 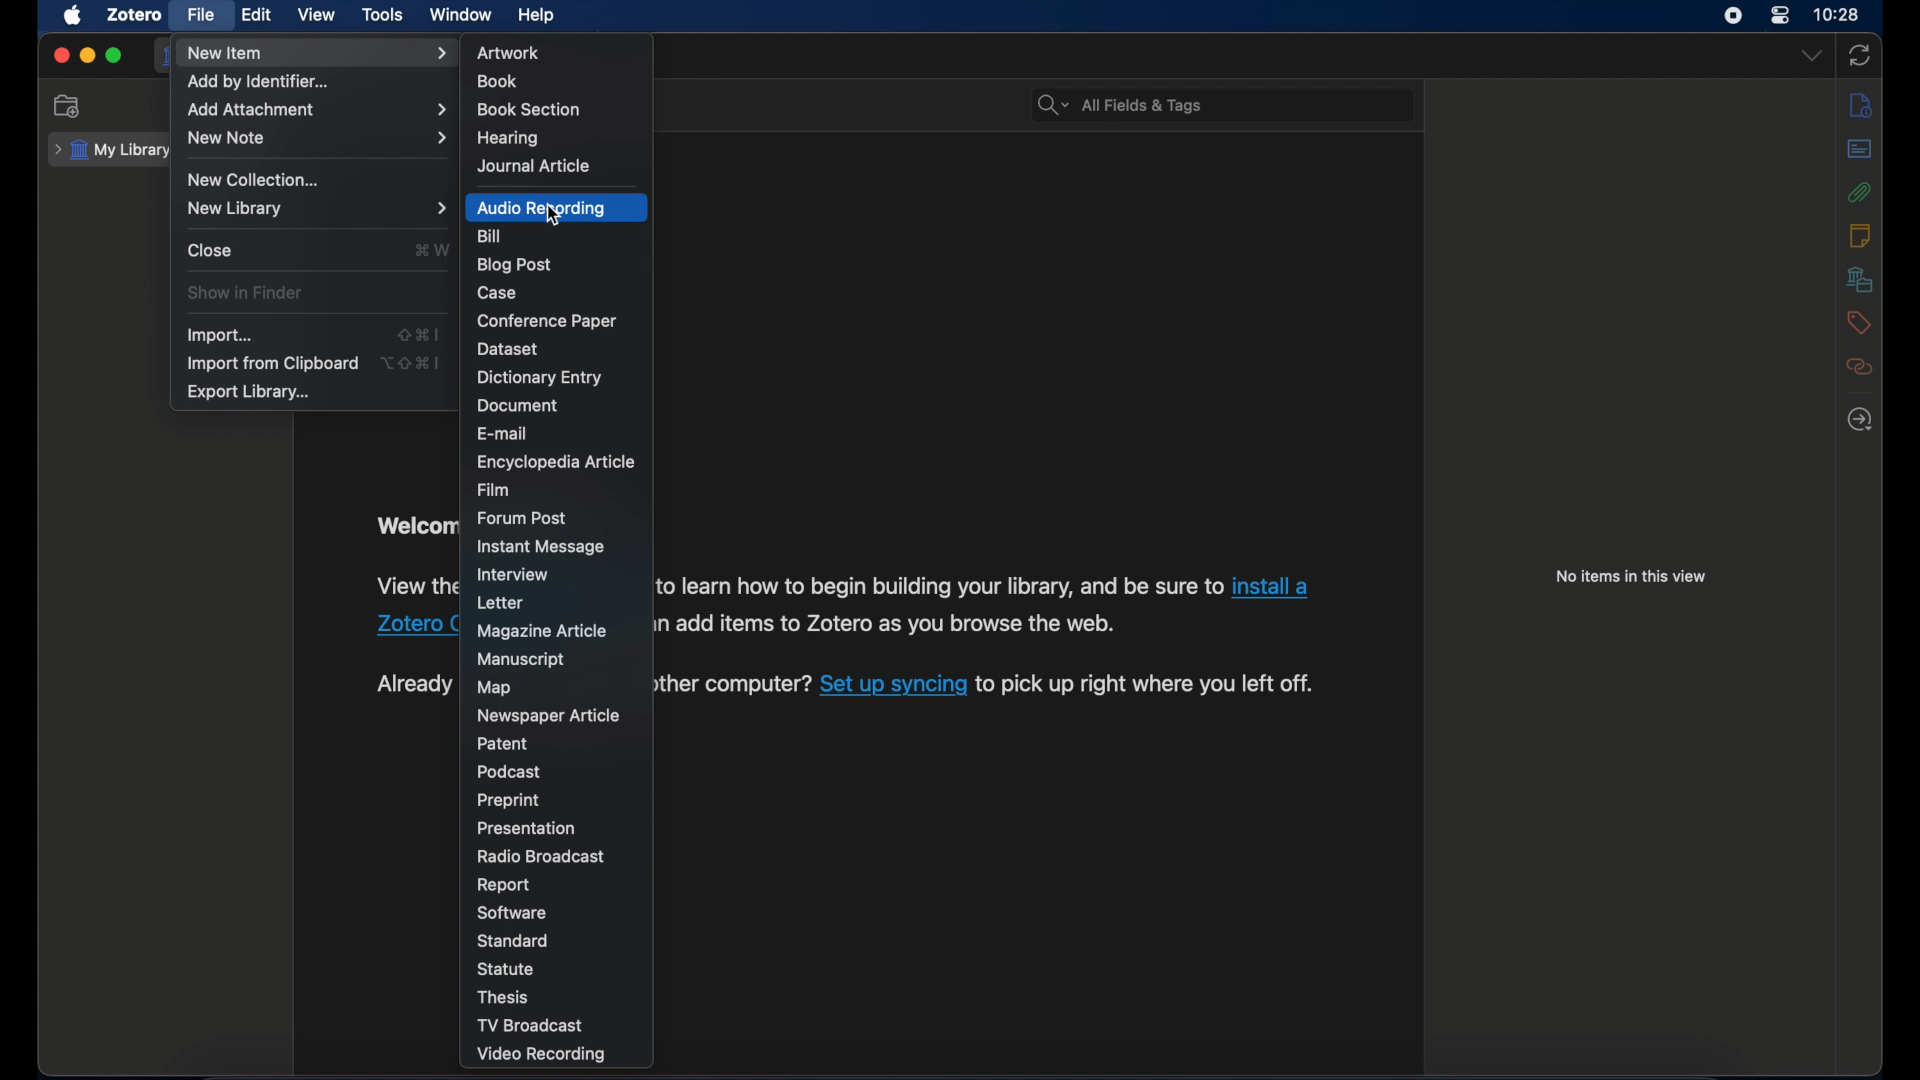 I want to click on manuscript, so click(x=522, y=659).